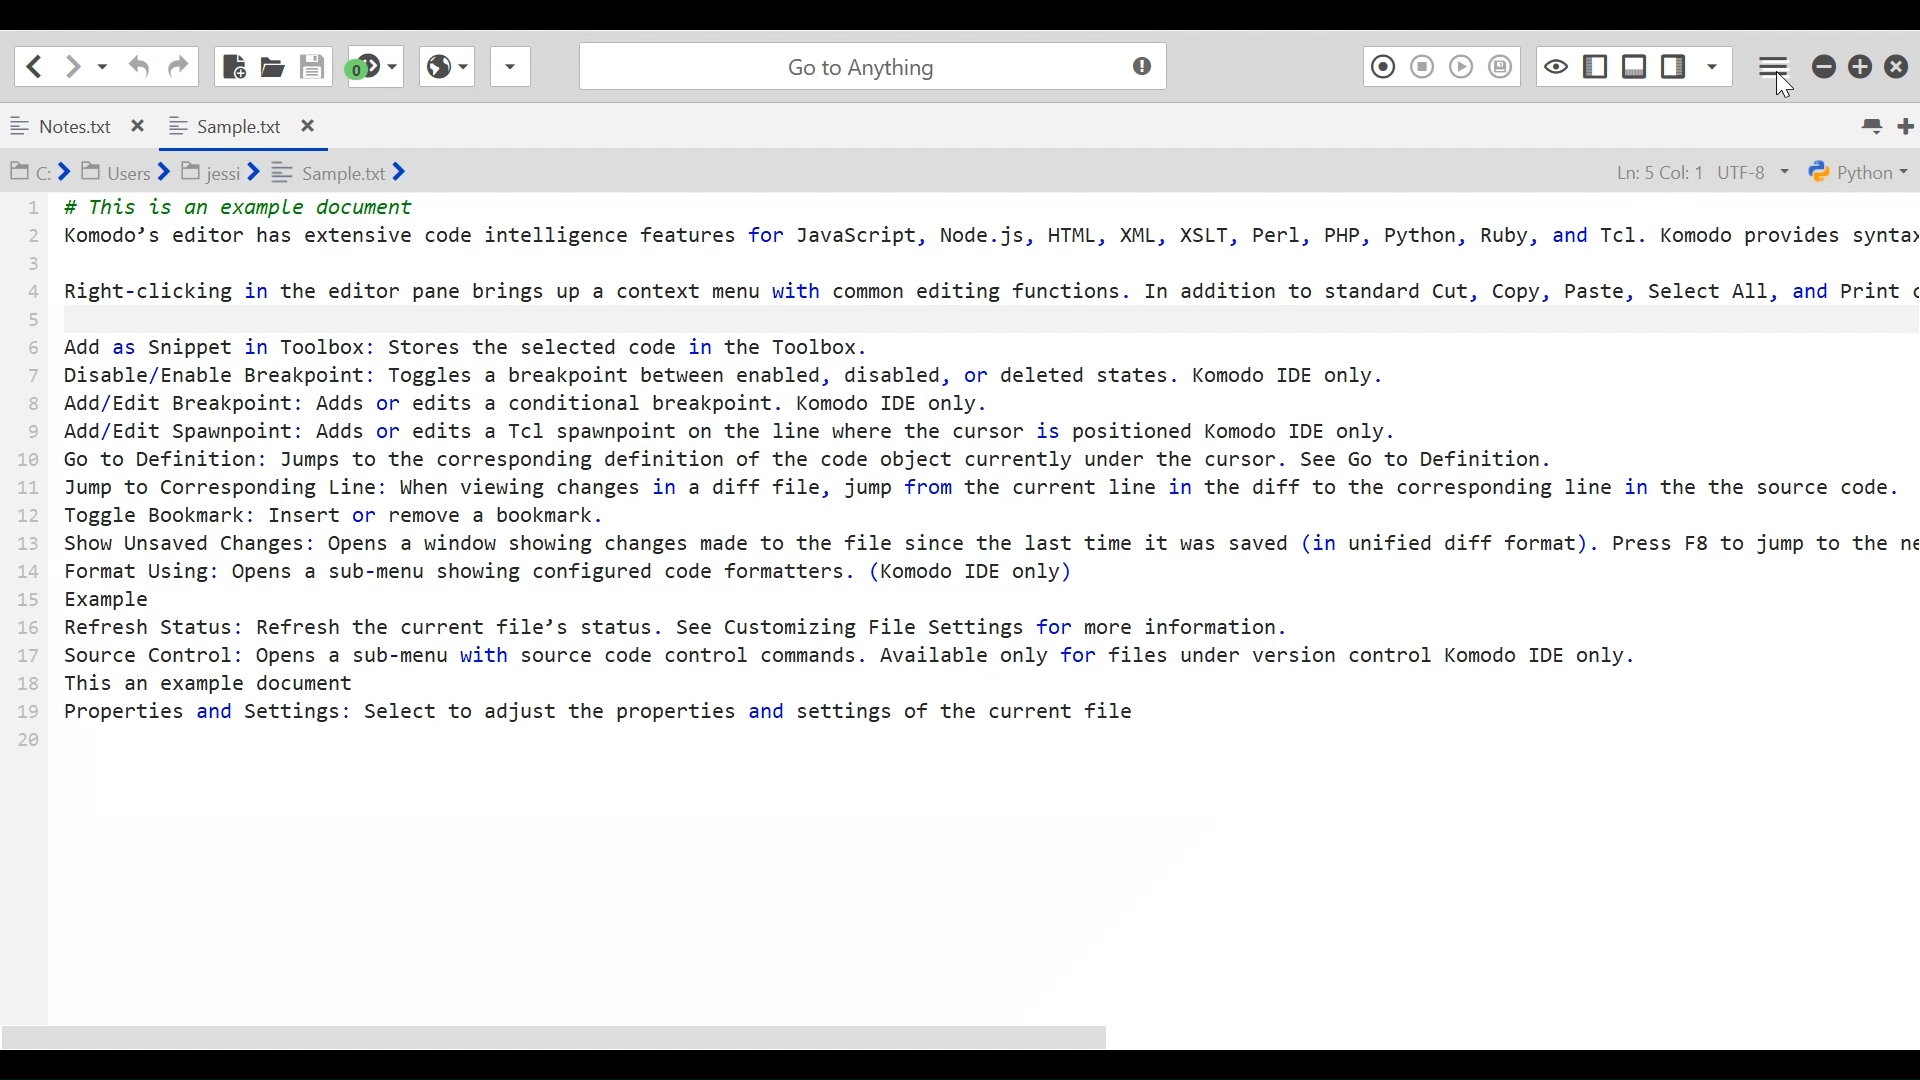 The width and height of the screenshot is (1920, 1080). Describe the element at coordinates (508, 66) in the screenshot. I see `Share File` at that location.